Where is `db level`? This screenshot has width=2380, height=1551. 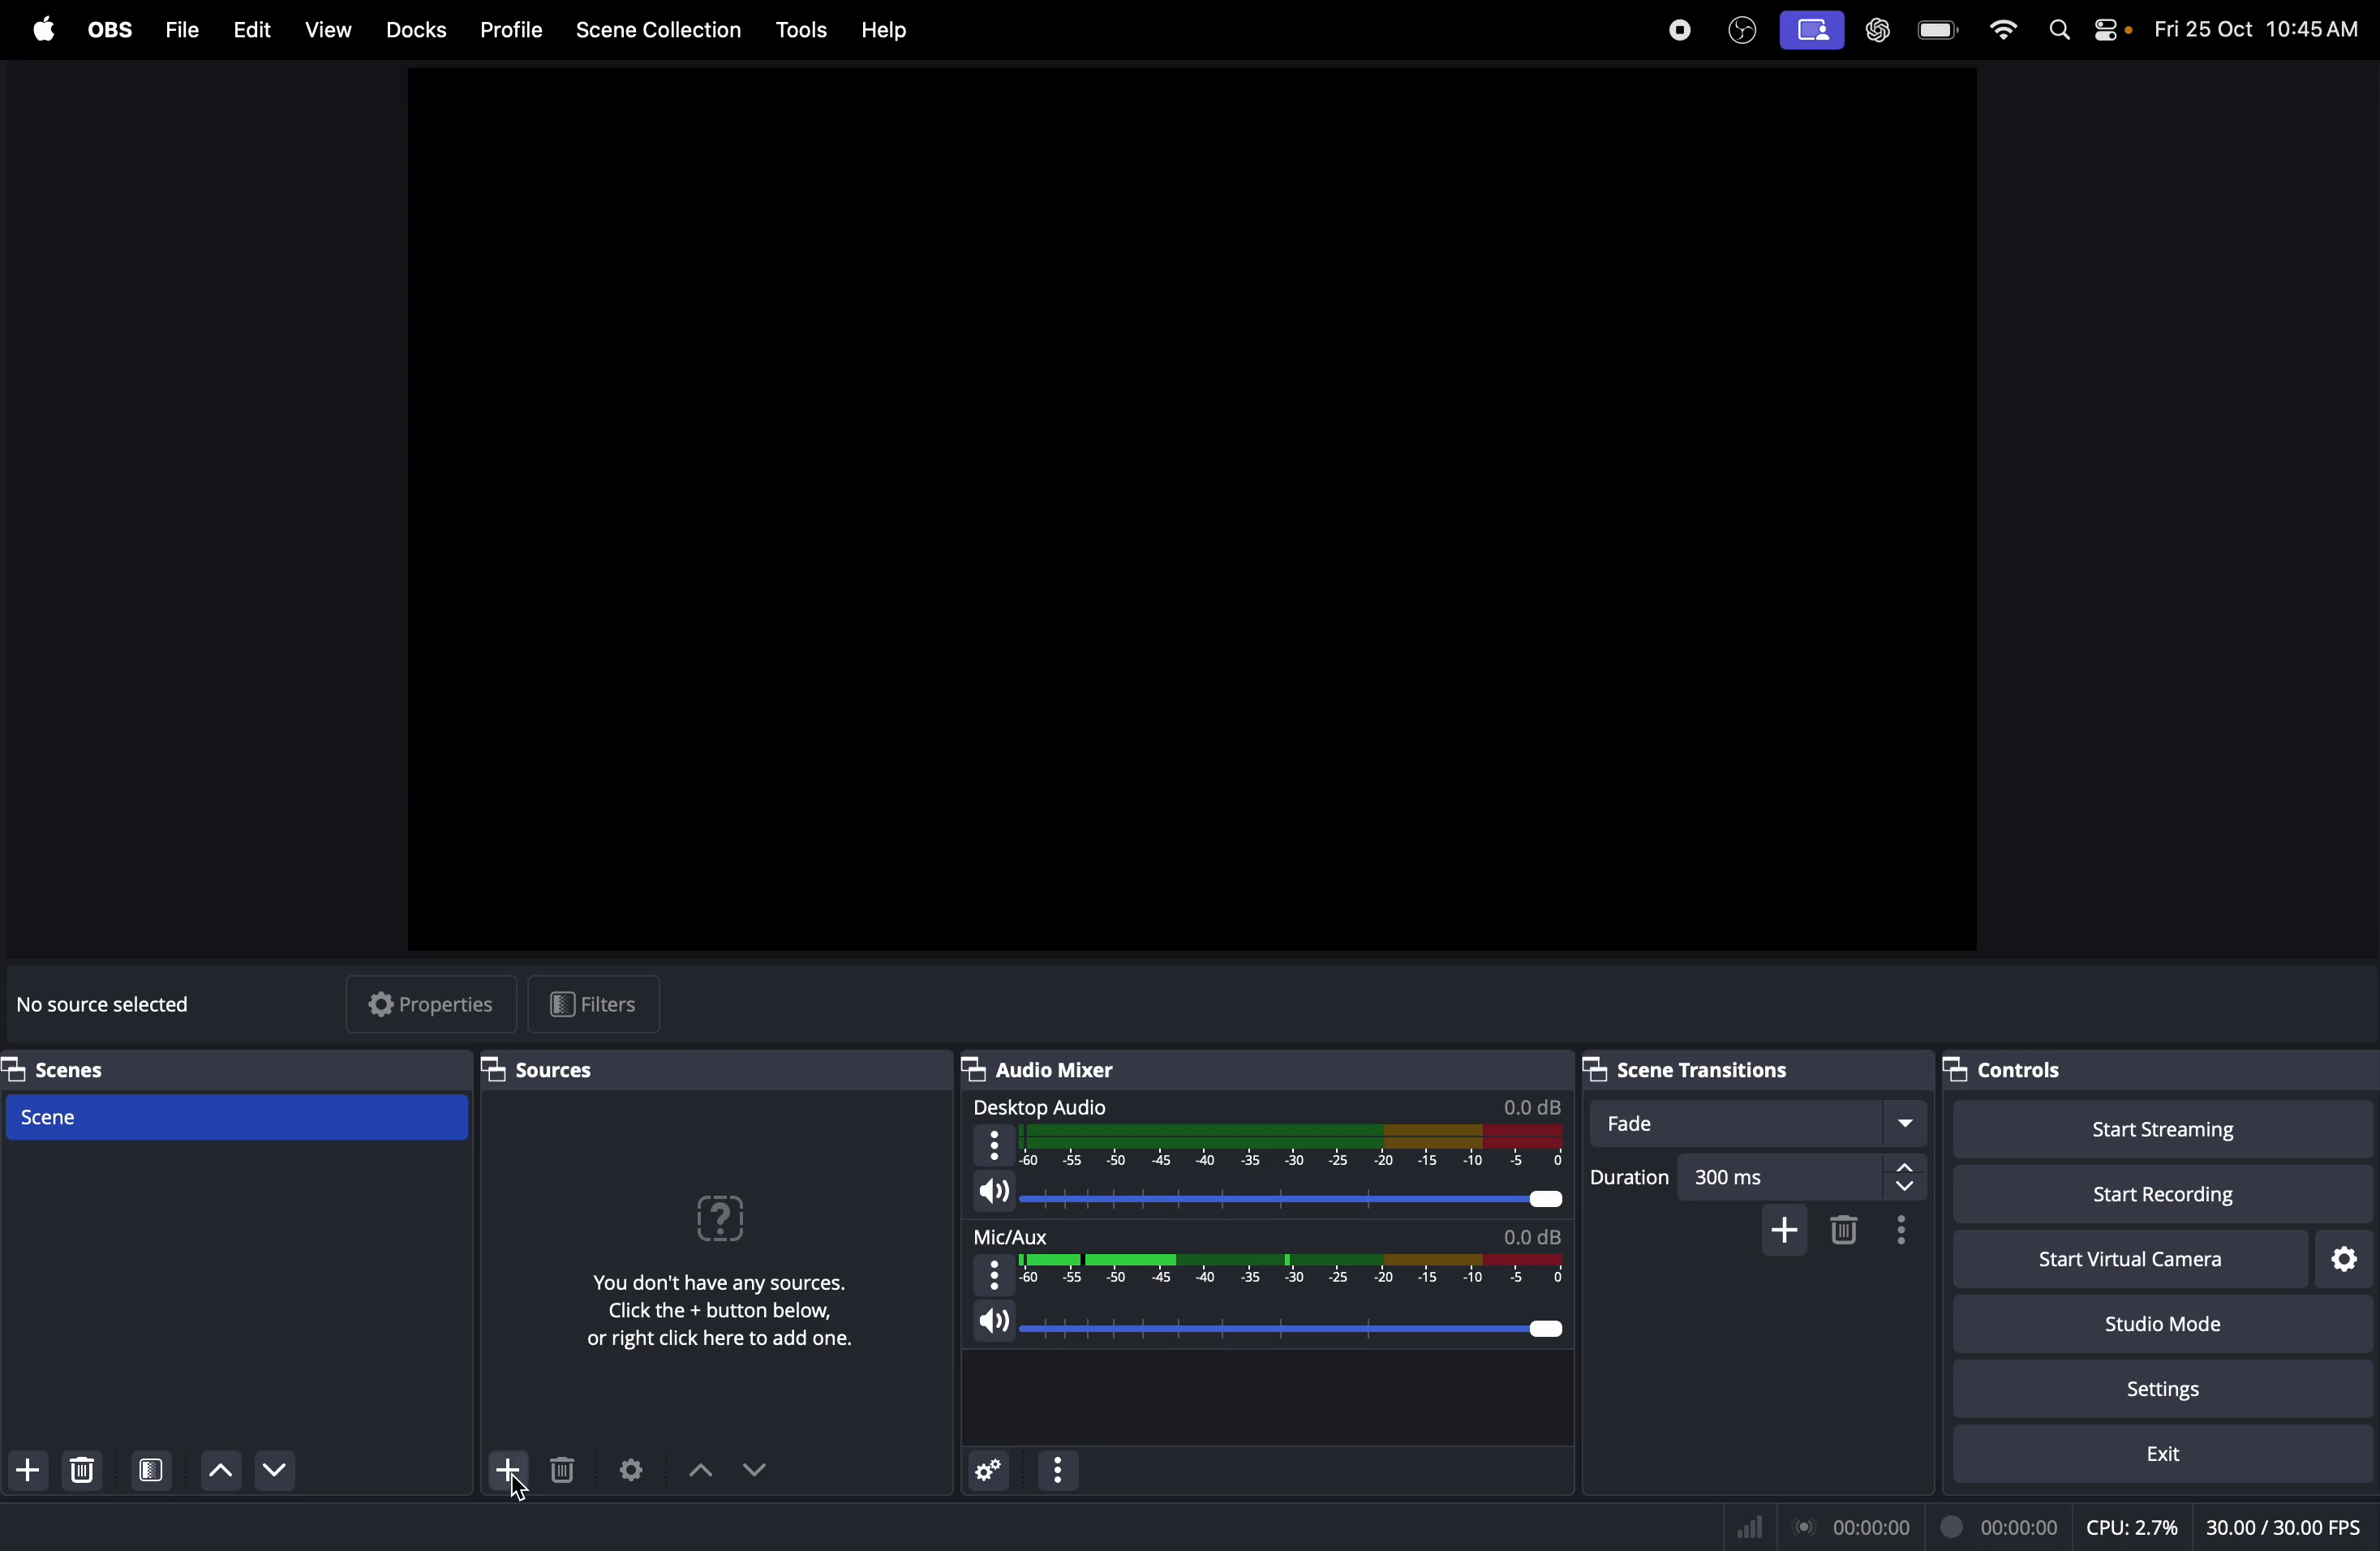 db level is located at coordinates (1528, 1236).